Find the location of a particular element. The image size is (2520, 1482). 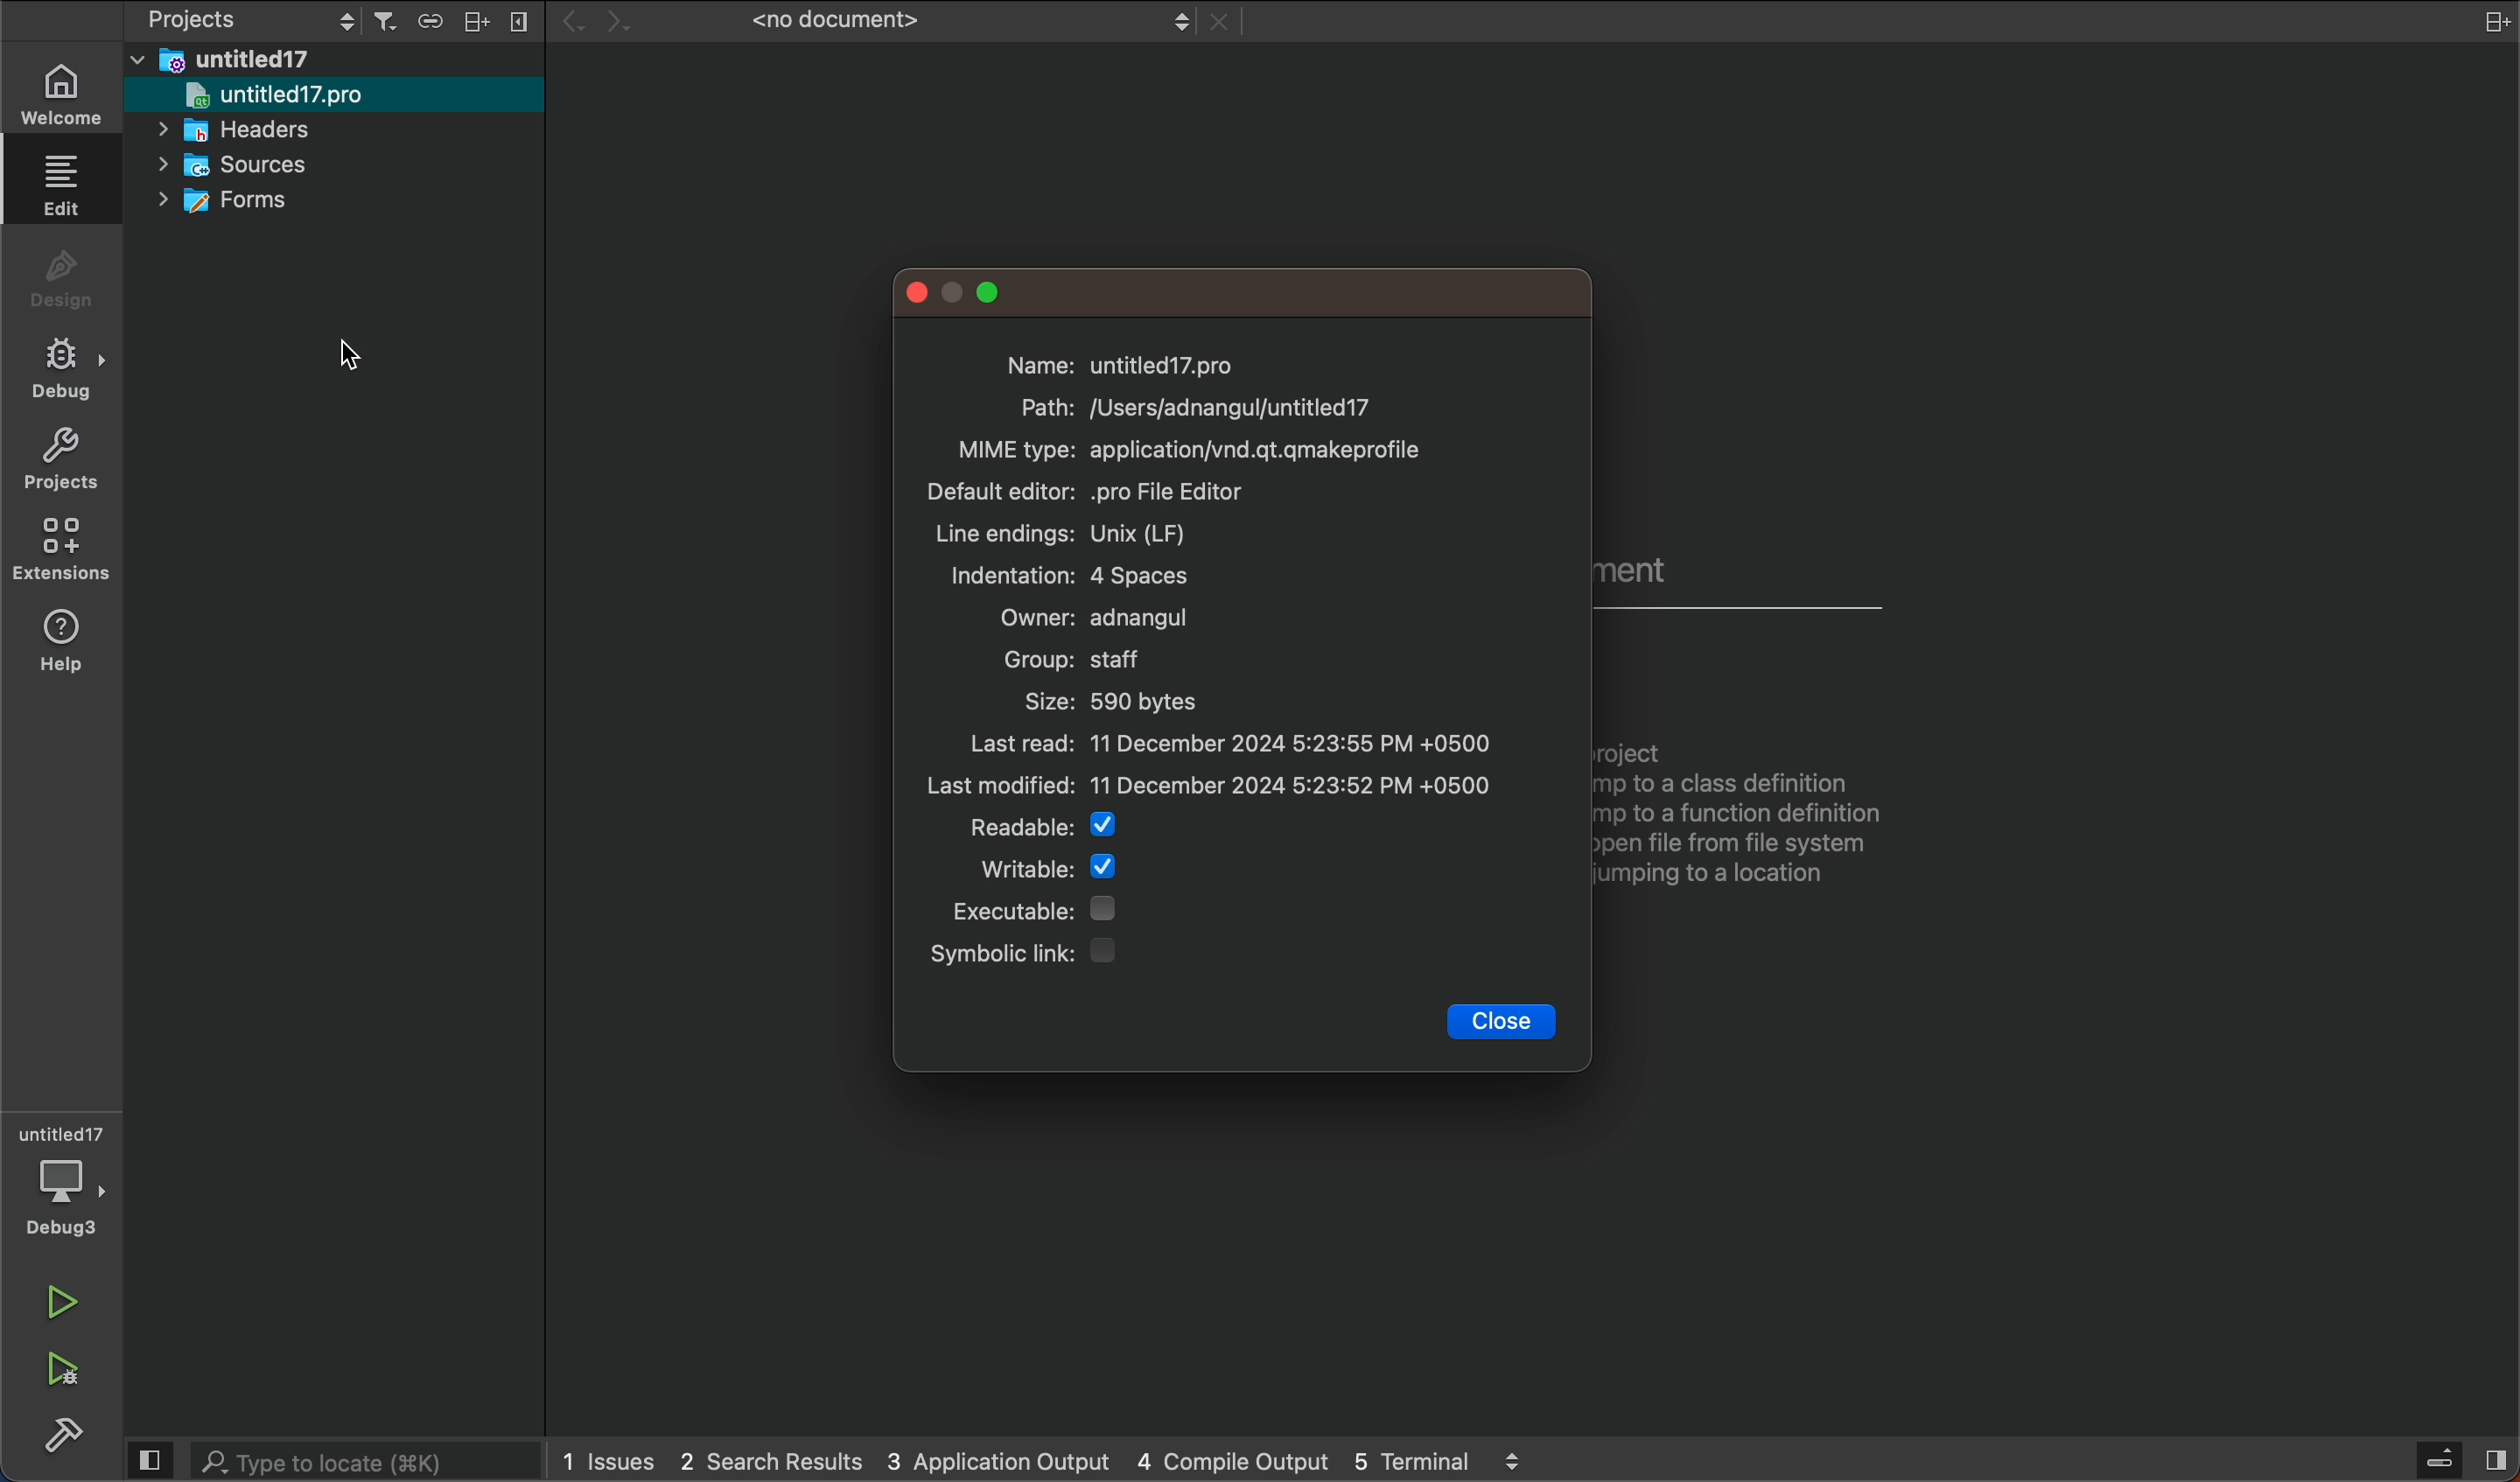

run and debug is located at coordinates (73, 1371).